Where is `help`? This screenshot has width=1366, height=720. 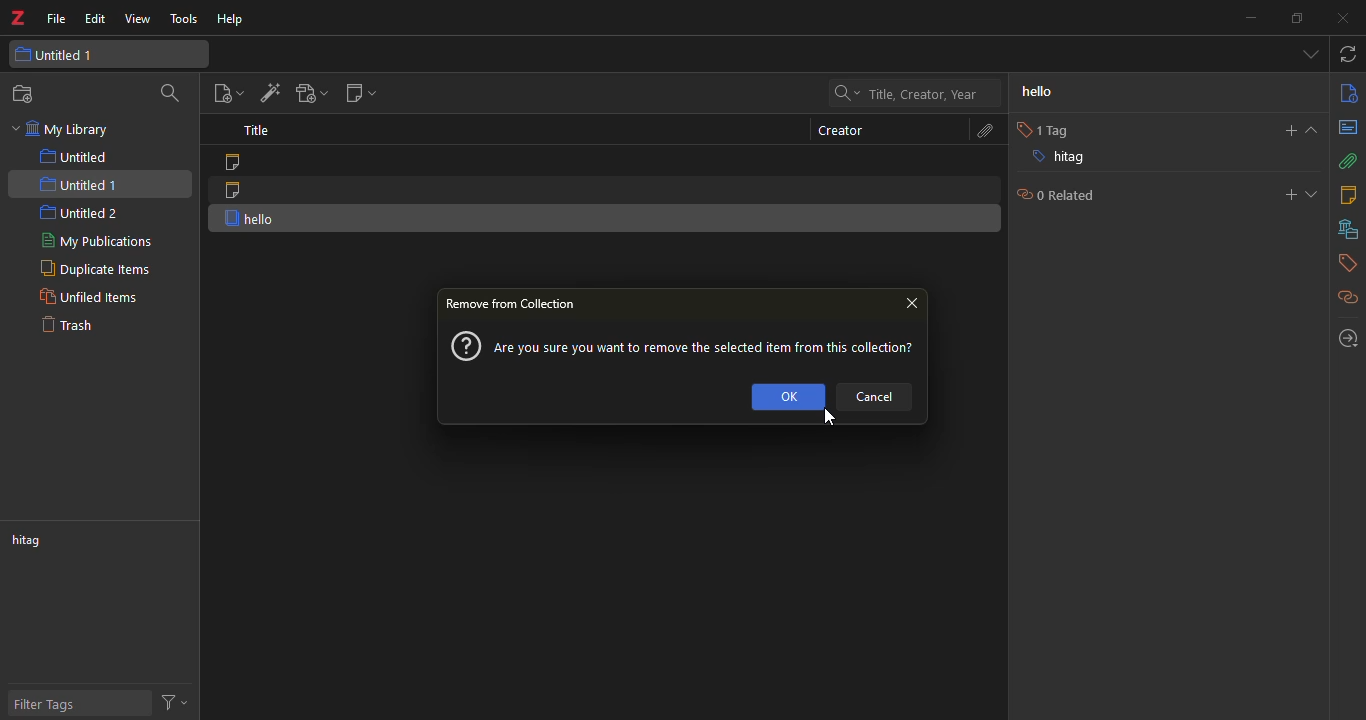
help is located at coordinates (229, 21).